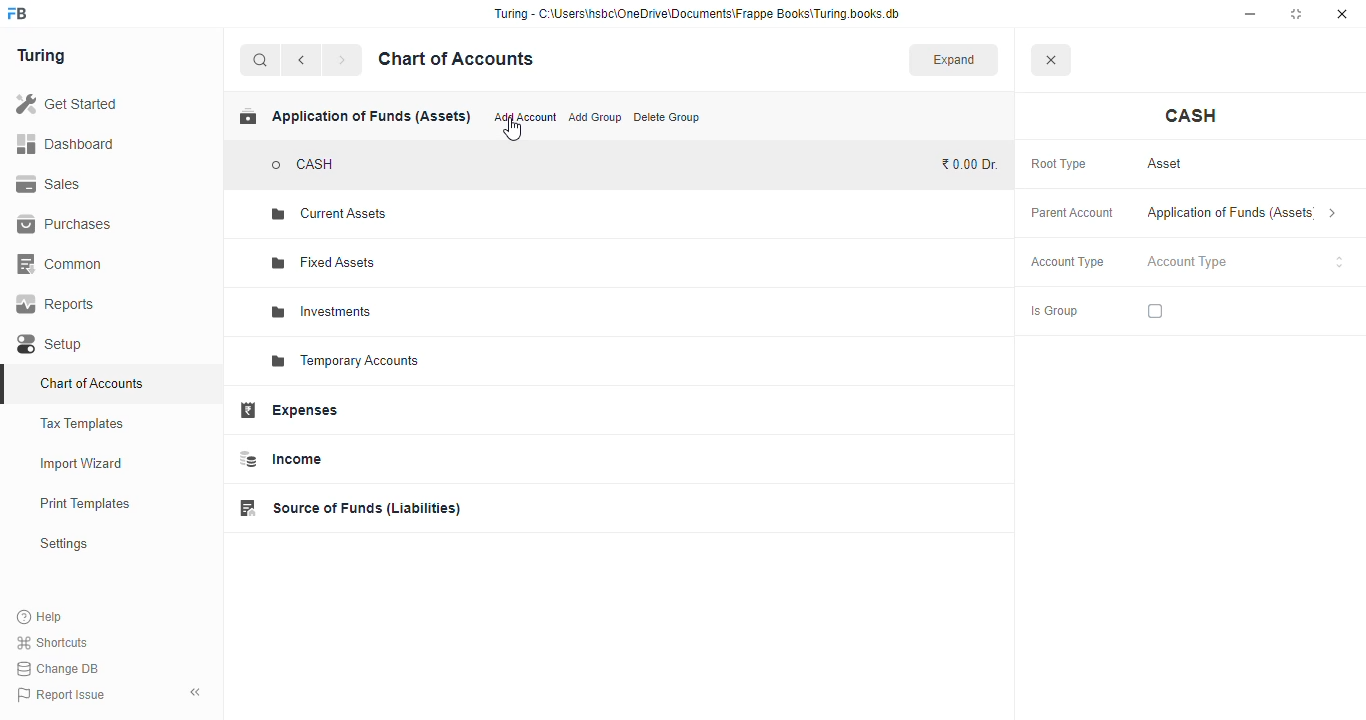 The width and height of the screenshot is (1366, 720). What do you see at coordinates (1250, 14) in the screenshot?
I see `minimize` at bounding box center [1250, 14].